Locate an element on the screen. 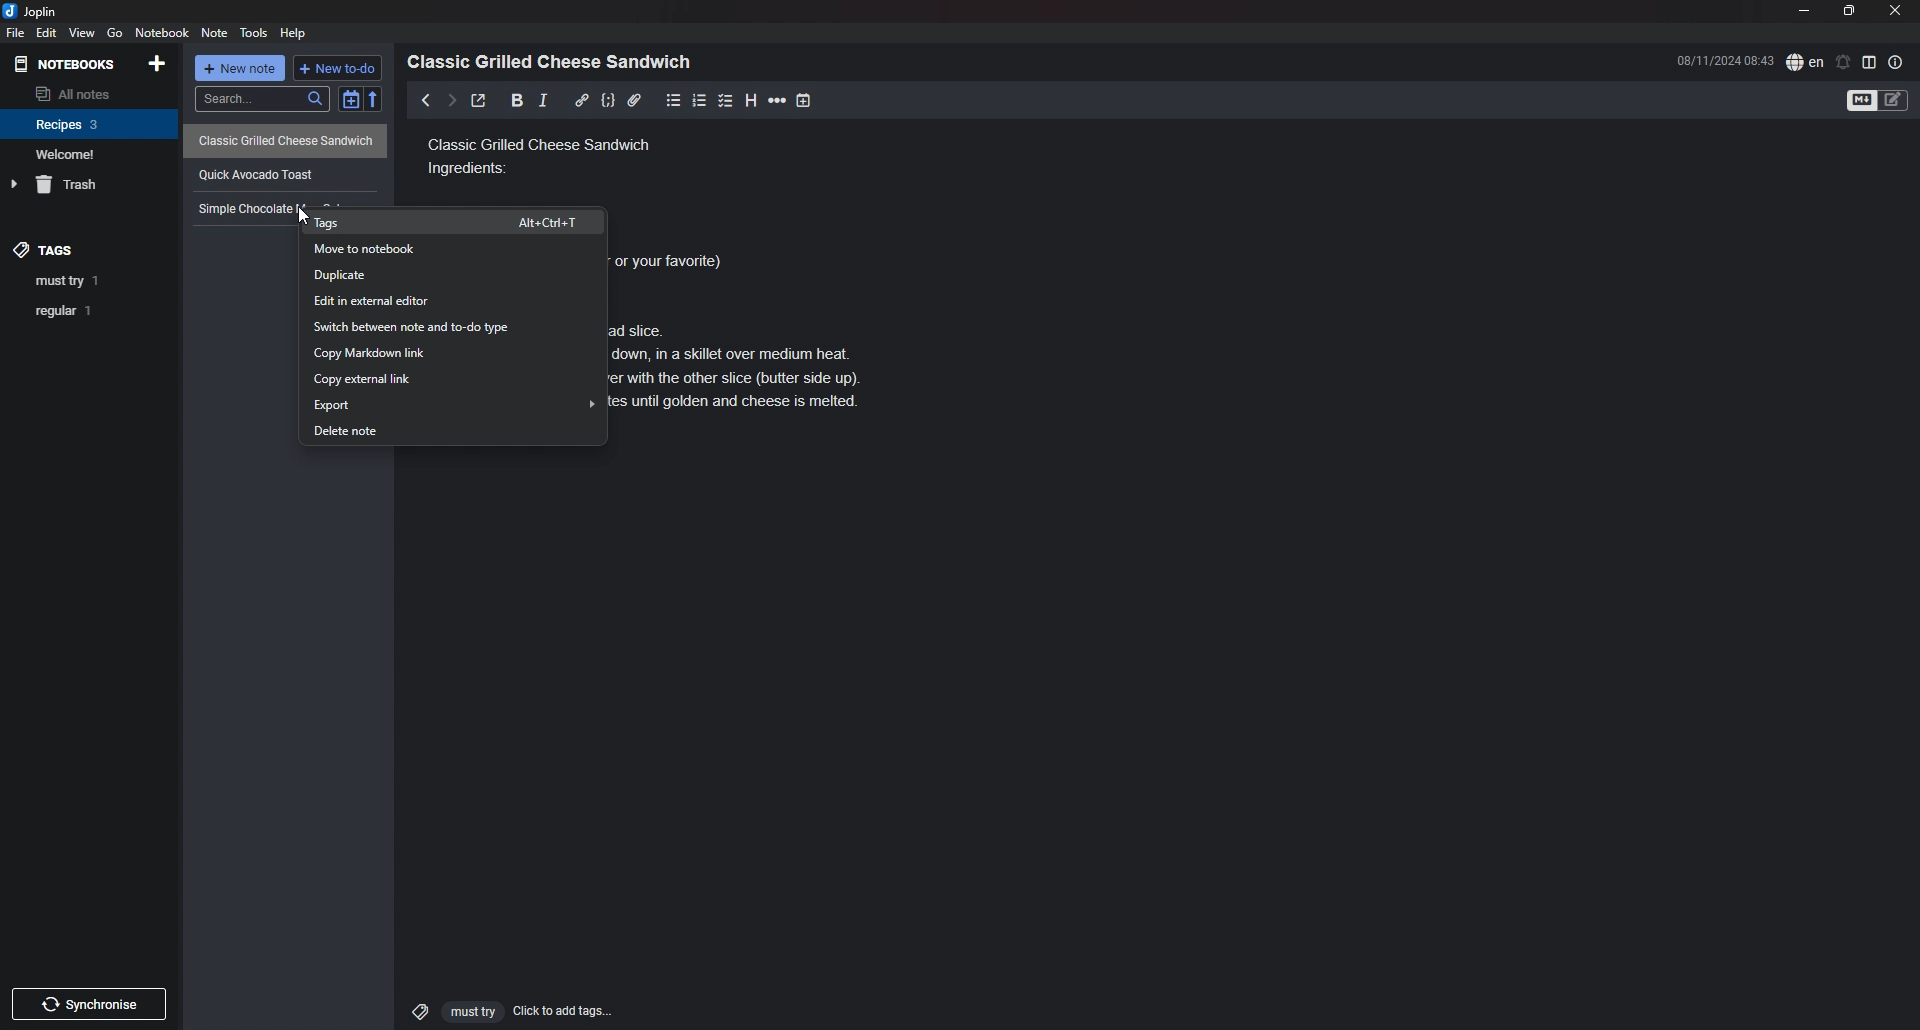  toggle external editor is located at coordinates (478, 103).